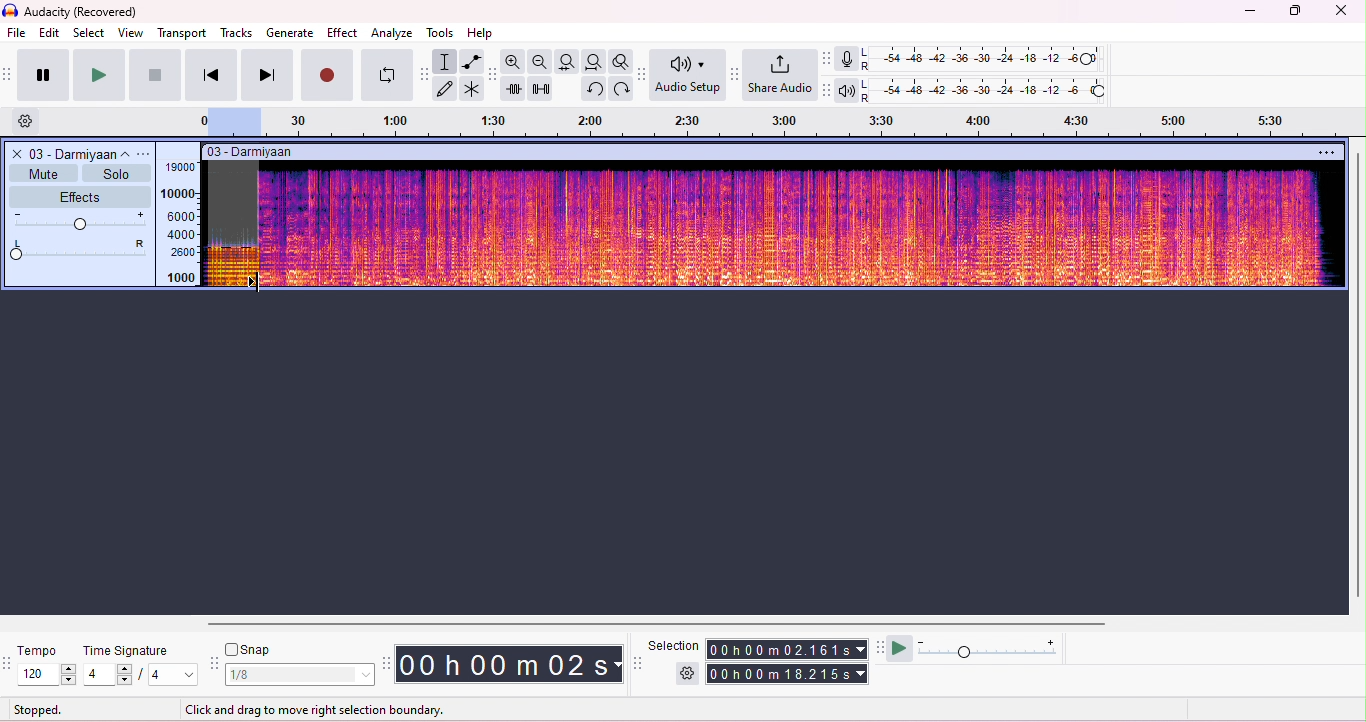  Describe the element at coordinates (439, 32) in the screenshot. I see `tools` at that location.